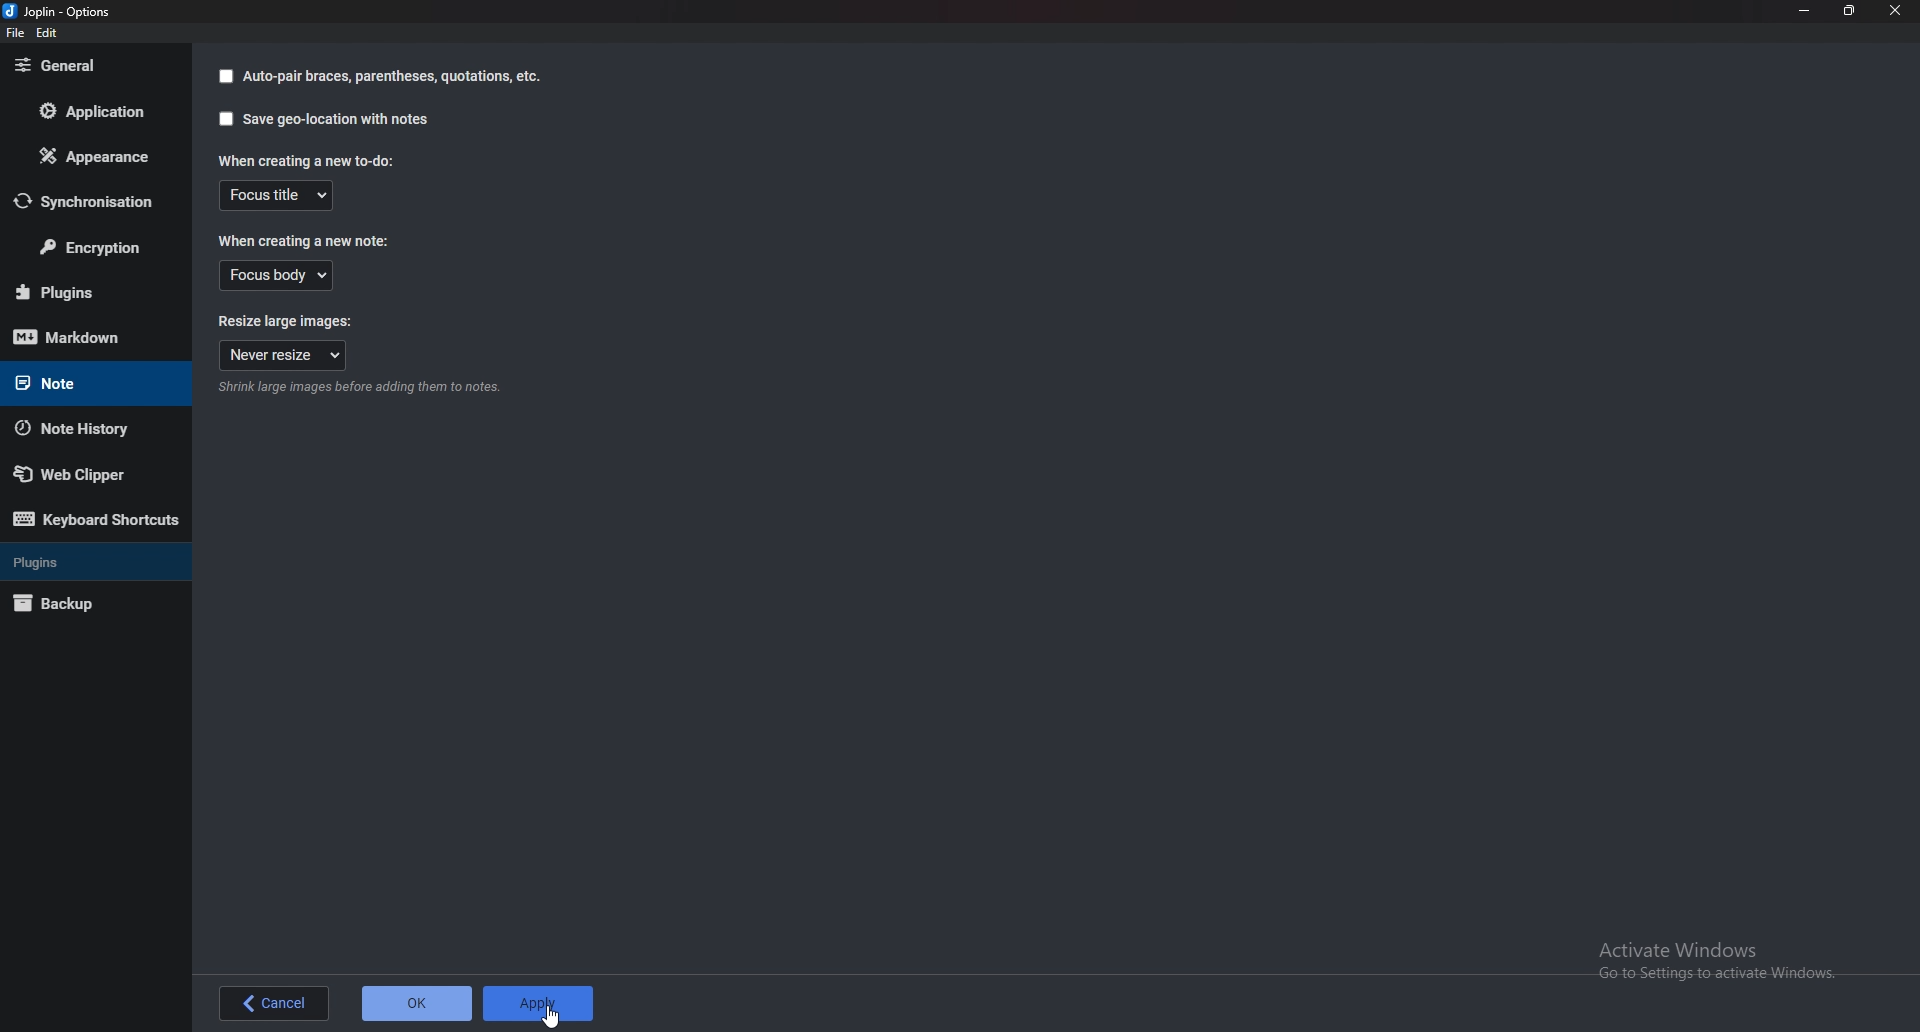  I want to click on Web Clipper, so click(82, 475).